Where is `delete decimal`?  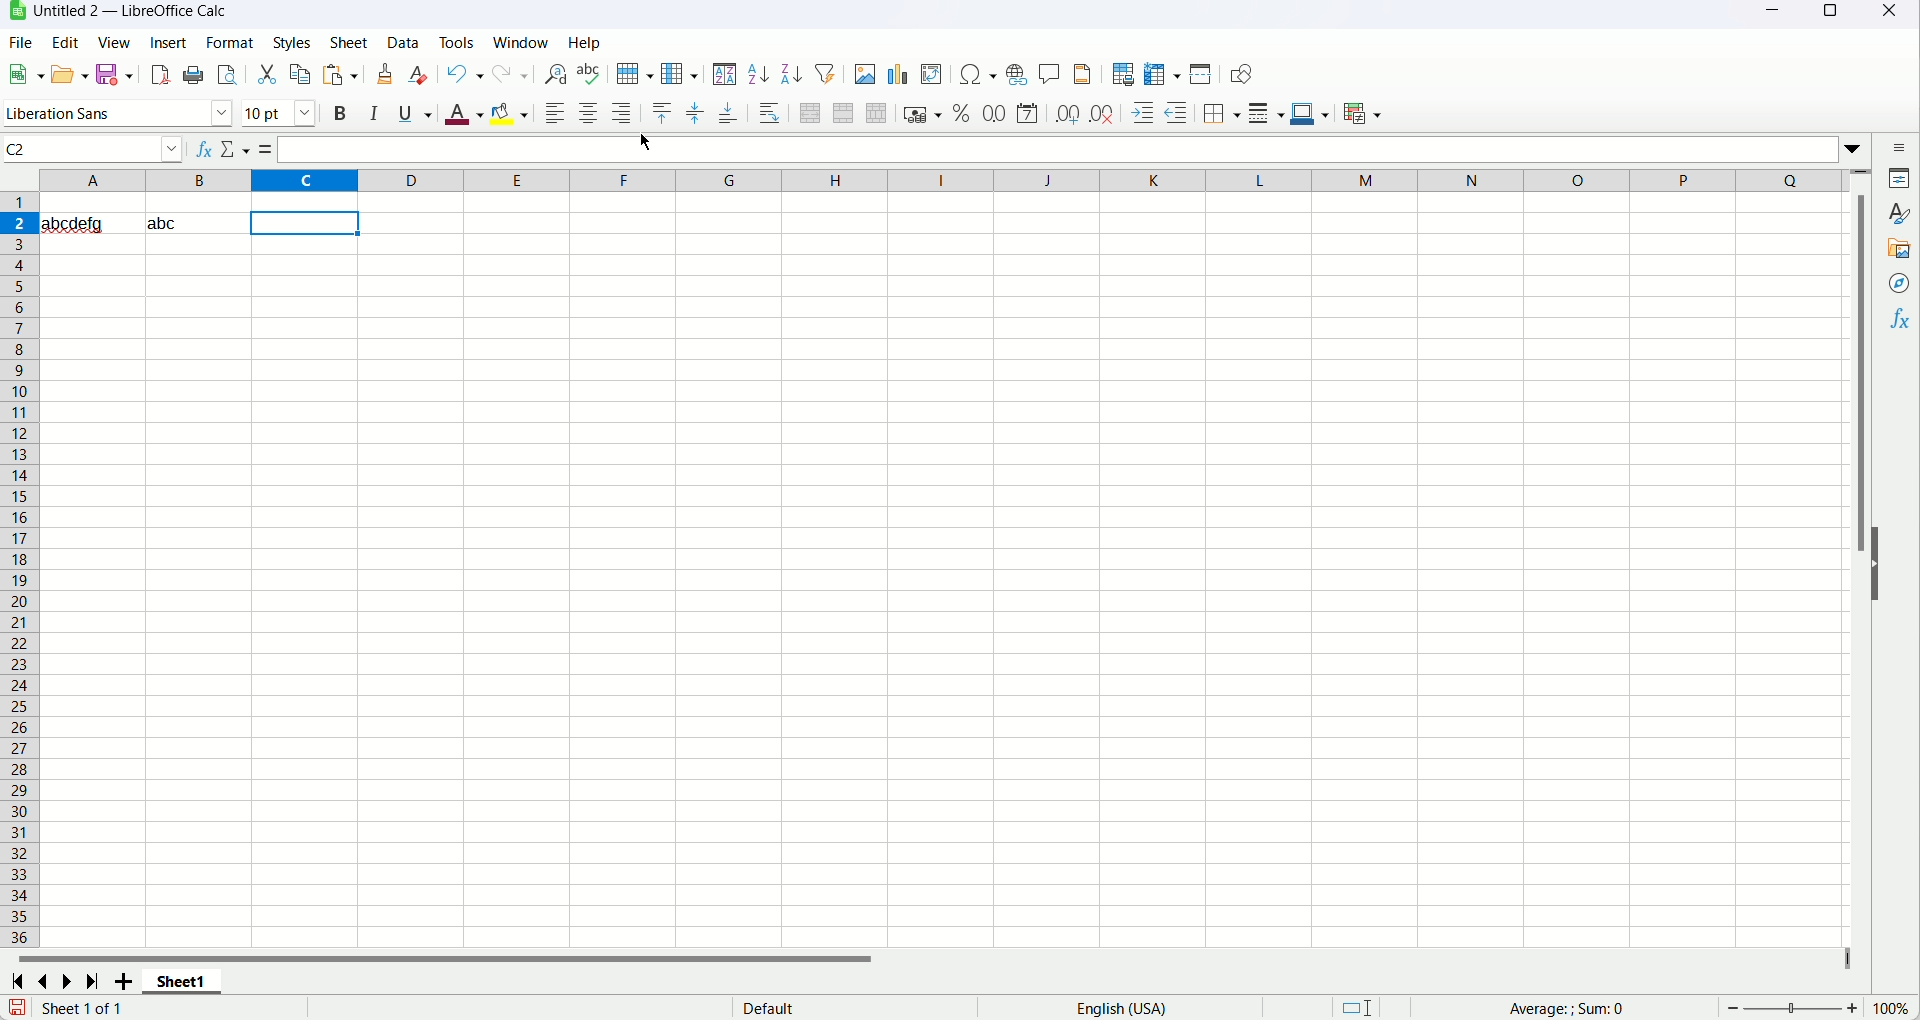 delete decimal is located at coordinates (1101, 113).